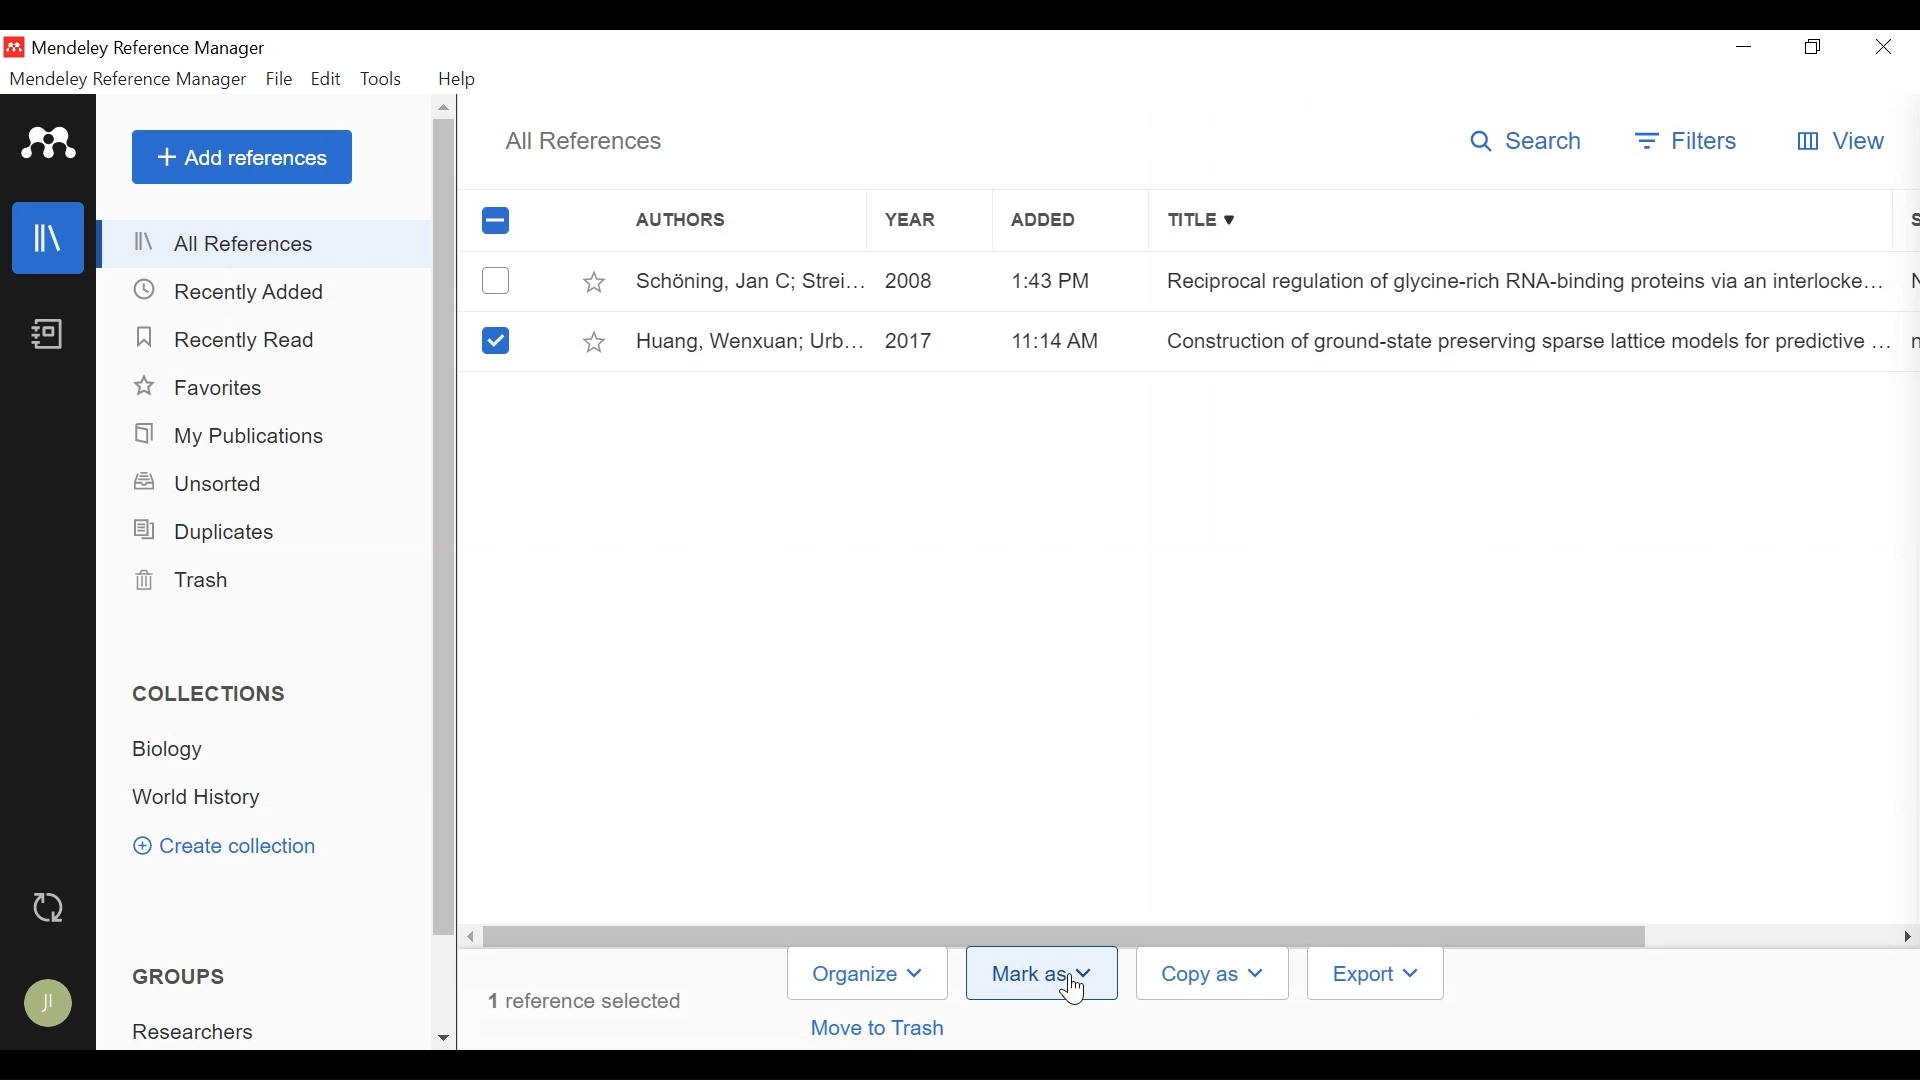 Image resolution: width=1920 pixels, height=1080 pixels. What do you see at coordinates (242, 156) in the screenshot?
I see `Add References` at bounding box center [242, 156].